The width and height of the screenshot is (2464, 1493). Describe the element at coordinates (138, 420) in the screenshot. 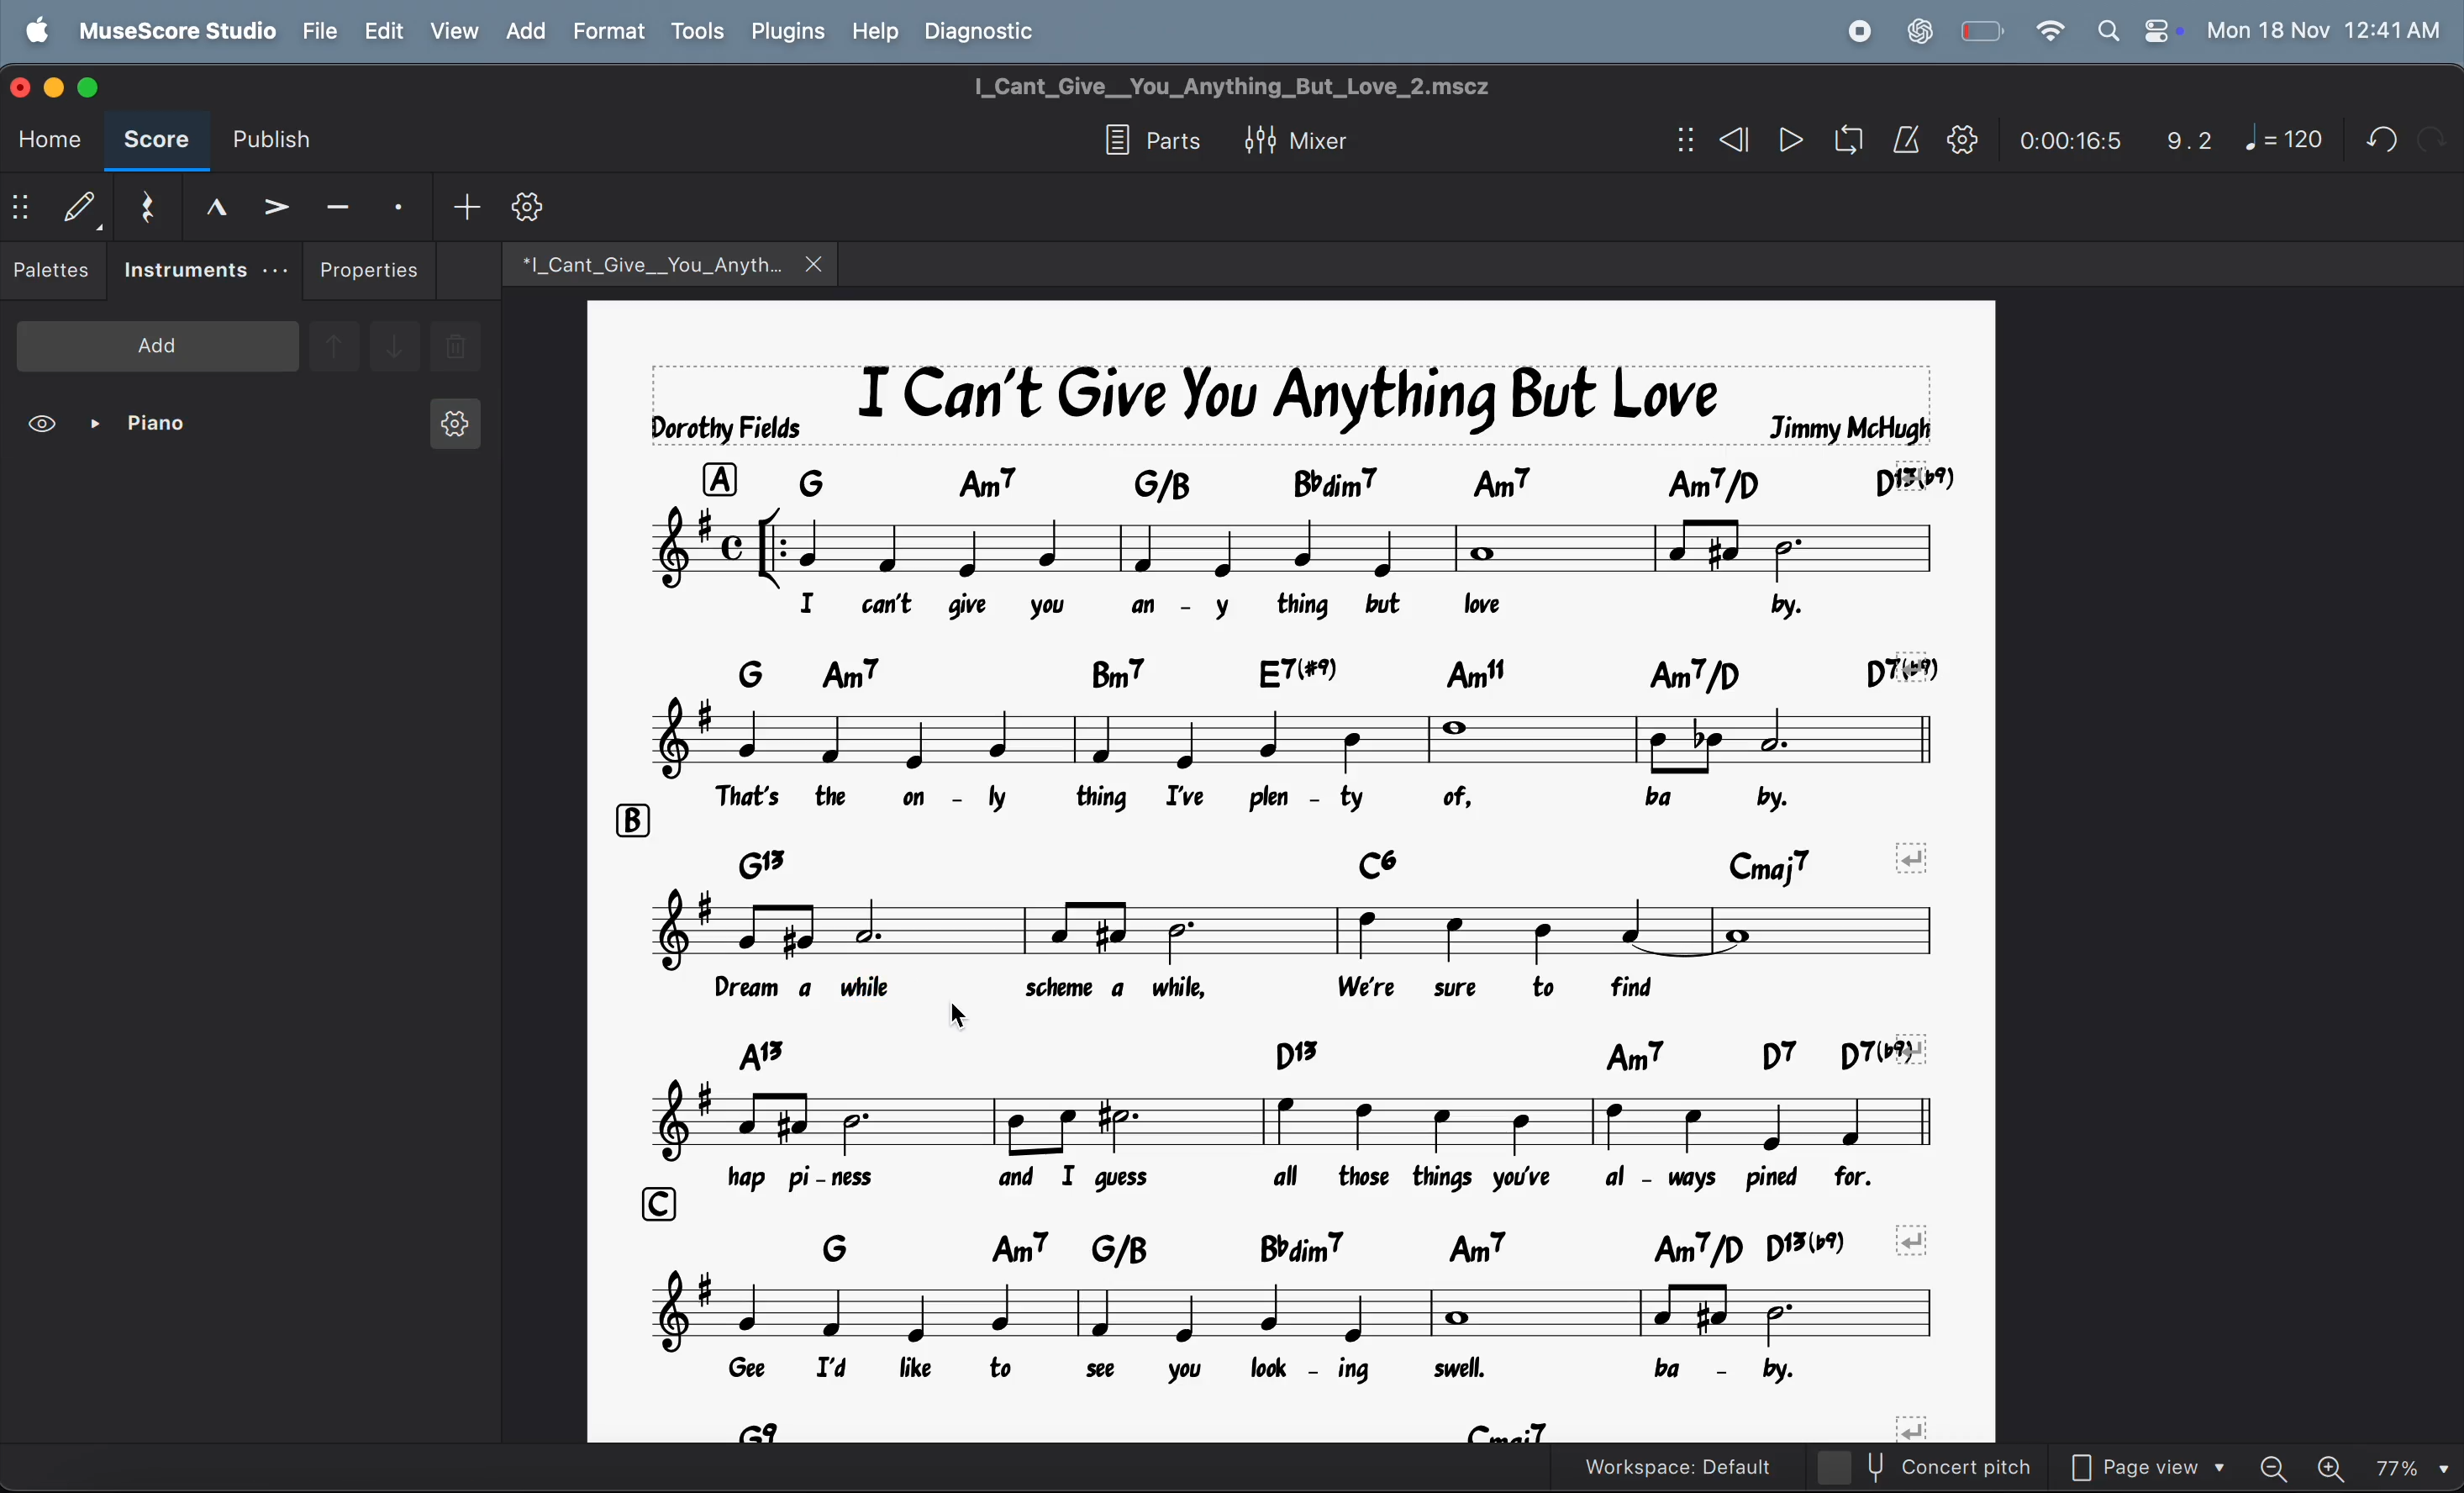

I see `piano` at that location.